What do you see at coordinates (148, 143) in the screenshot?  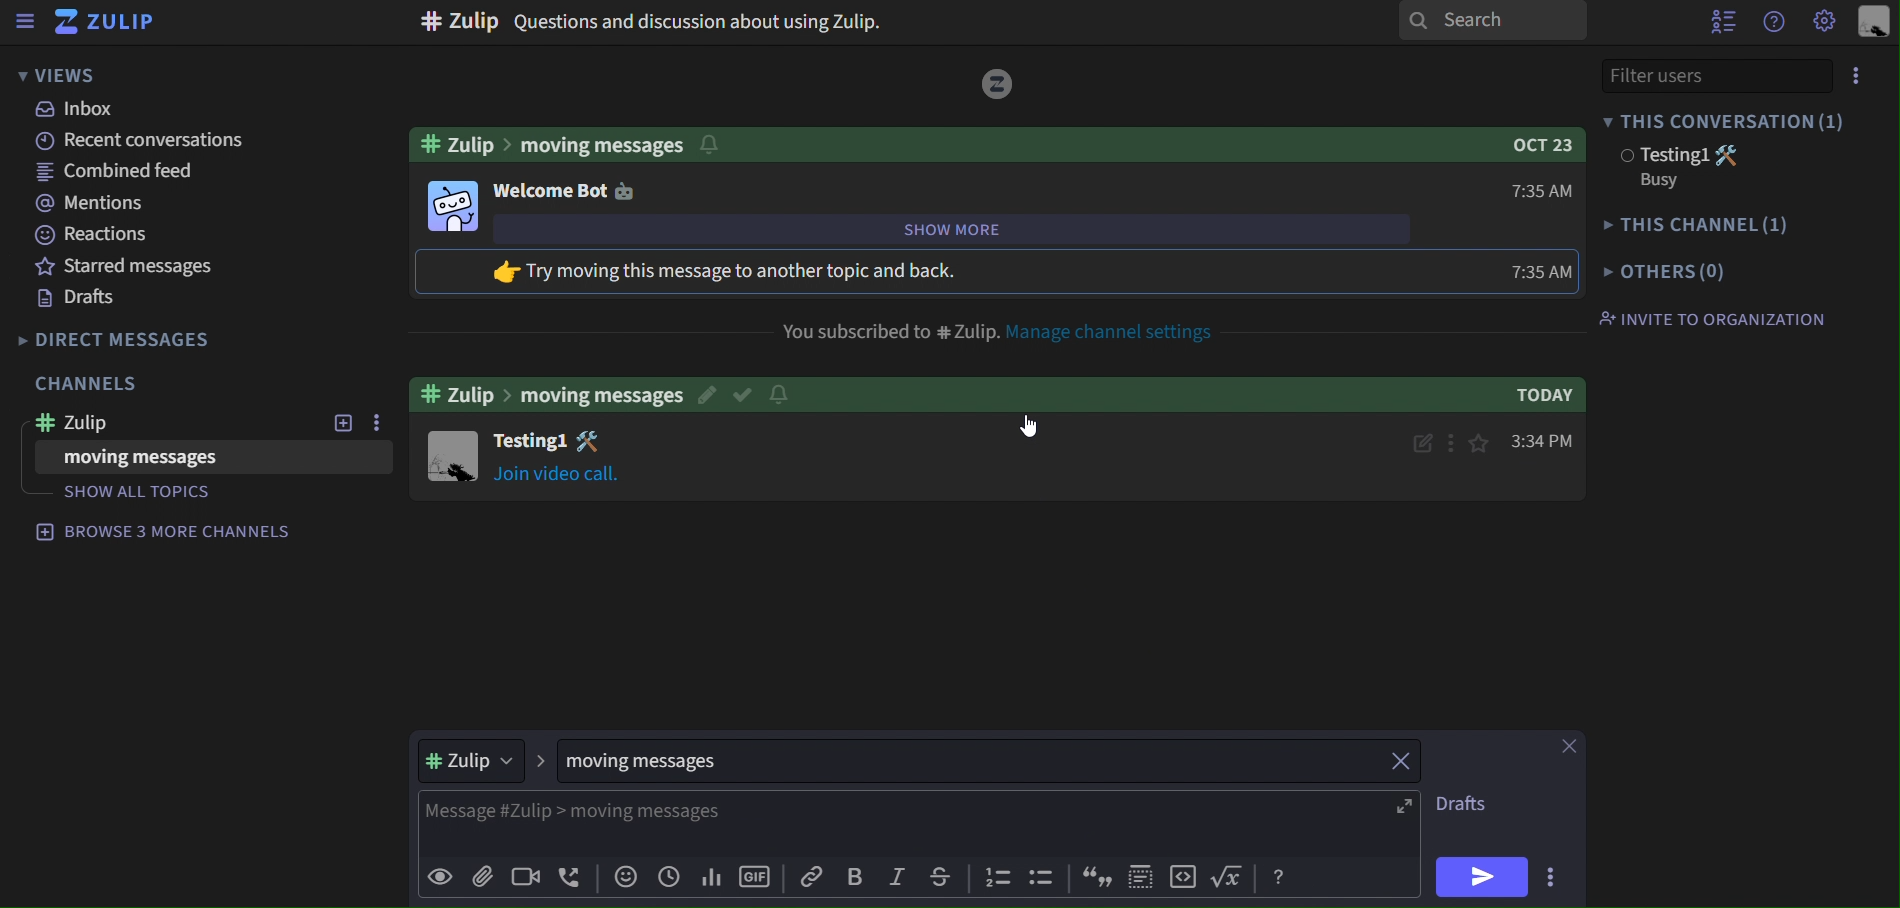 I see `recent conversations` at bounding box center [148, 143].